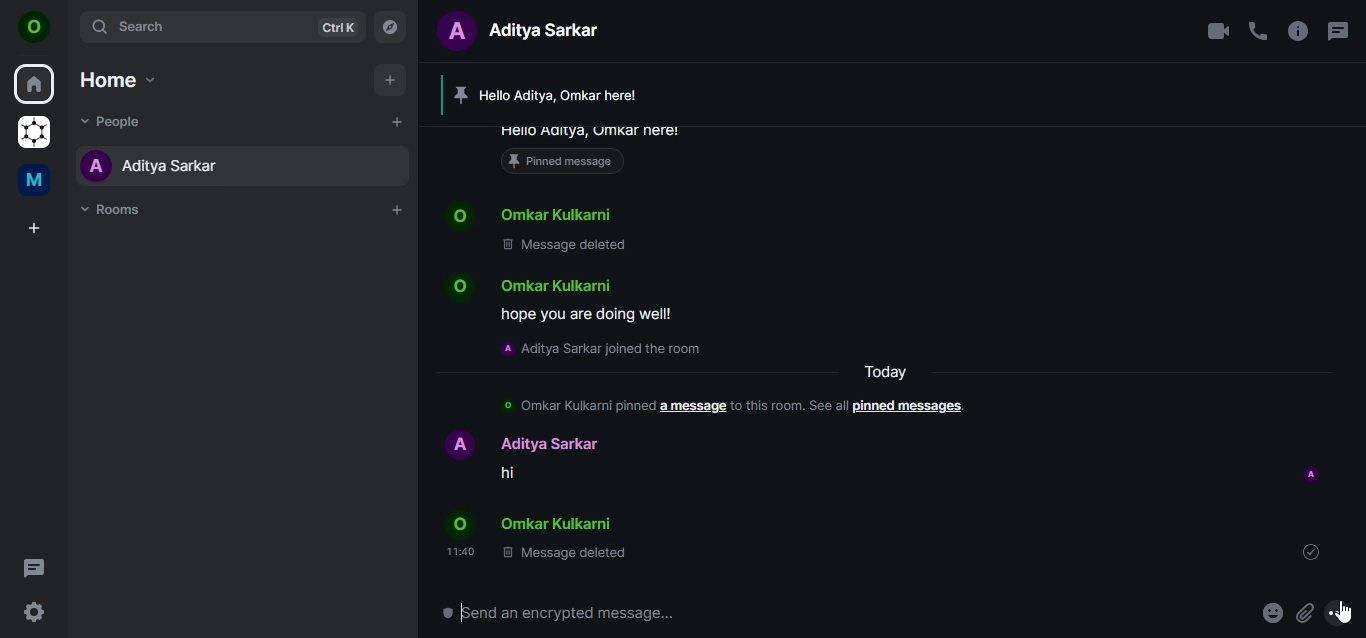 The width and height of the screenshot is (1366, 638). Describe the element at coordinates (1217, 31) in the screenshot. I see `video call` at that location.